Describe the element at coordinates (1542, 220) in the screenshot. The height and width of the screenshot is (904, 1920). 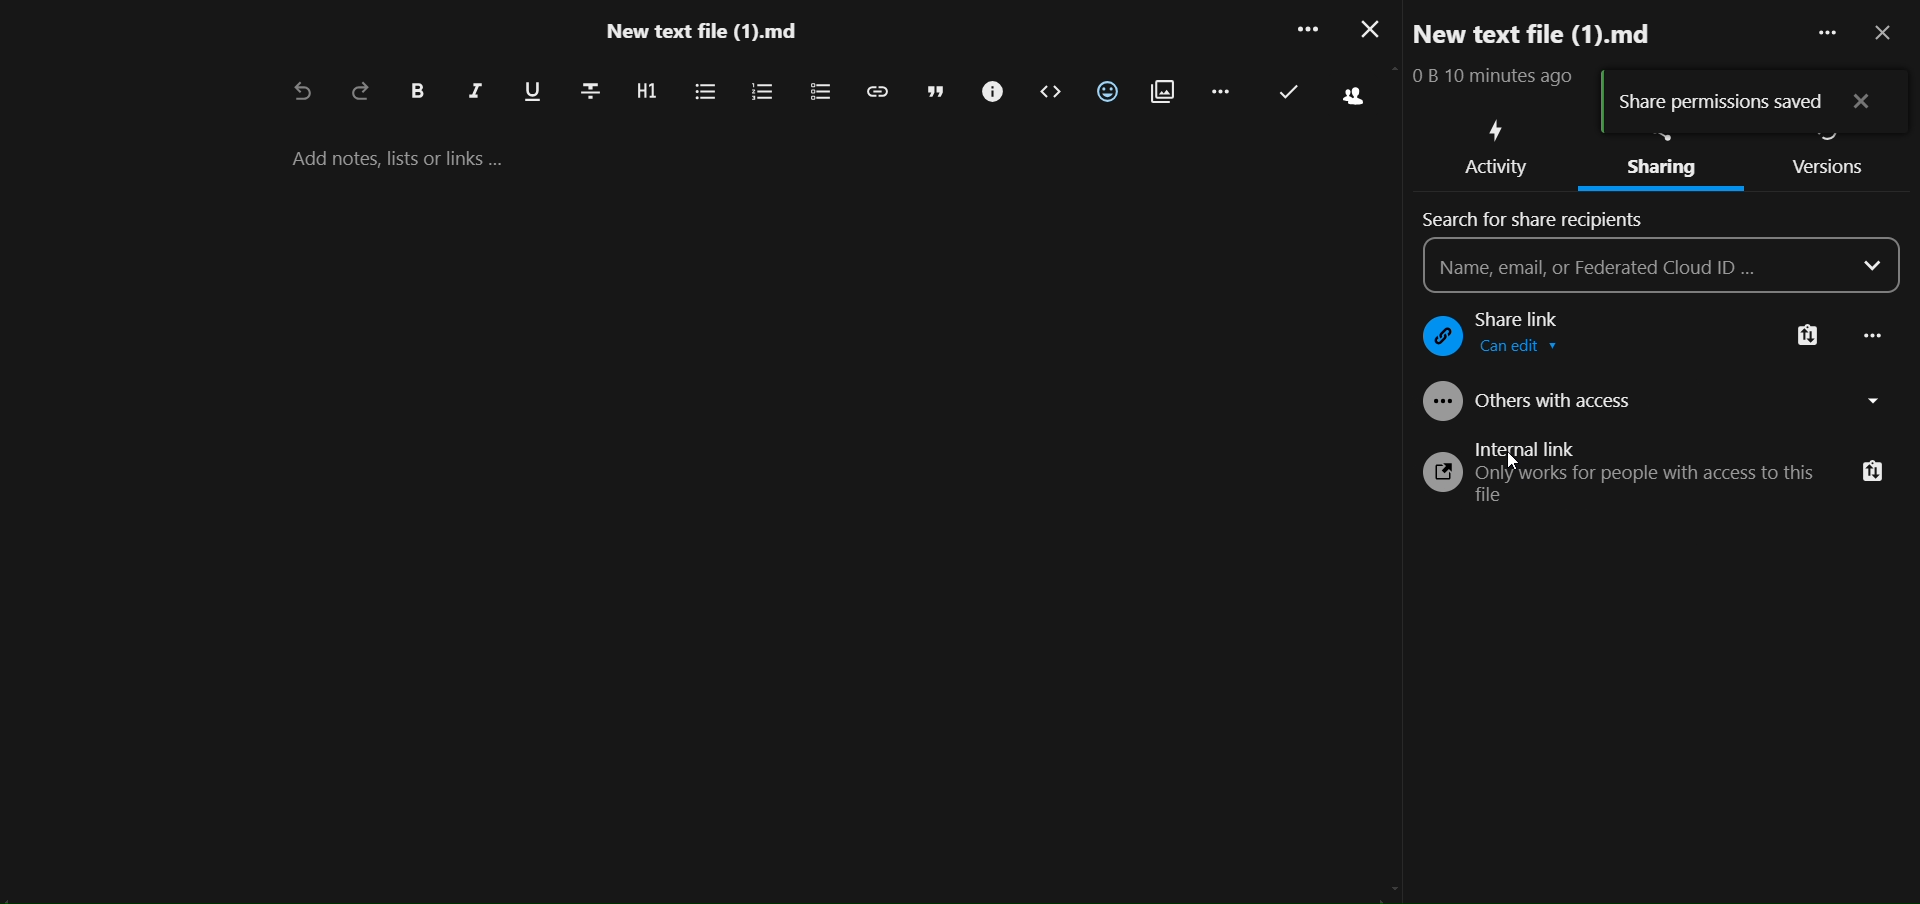
I see `search for share recipients` at that location.